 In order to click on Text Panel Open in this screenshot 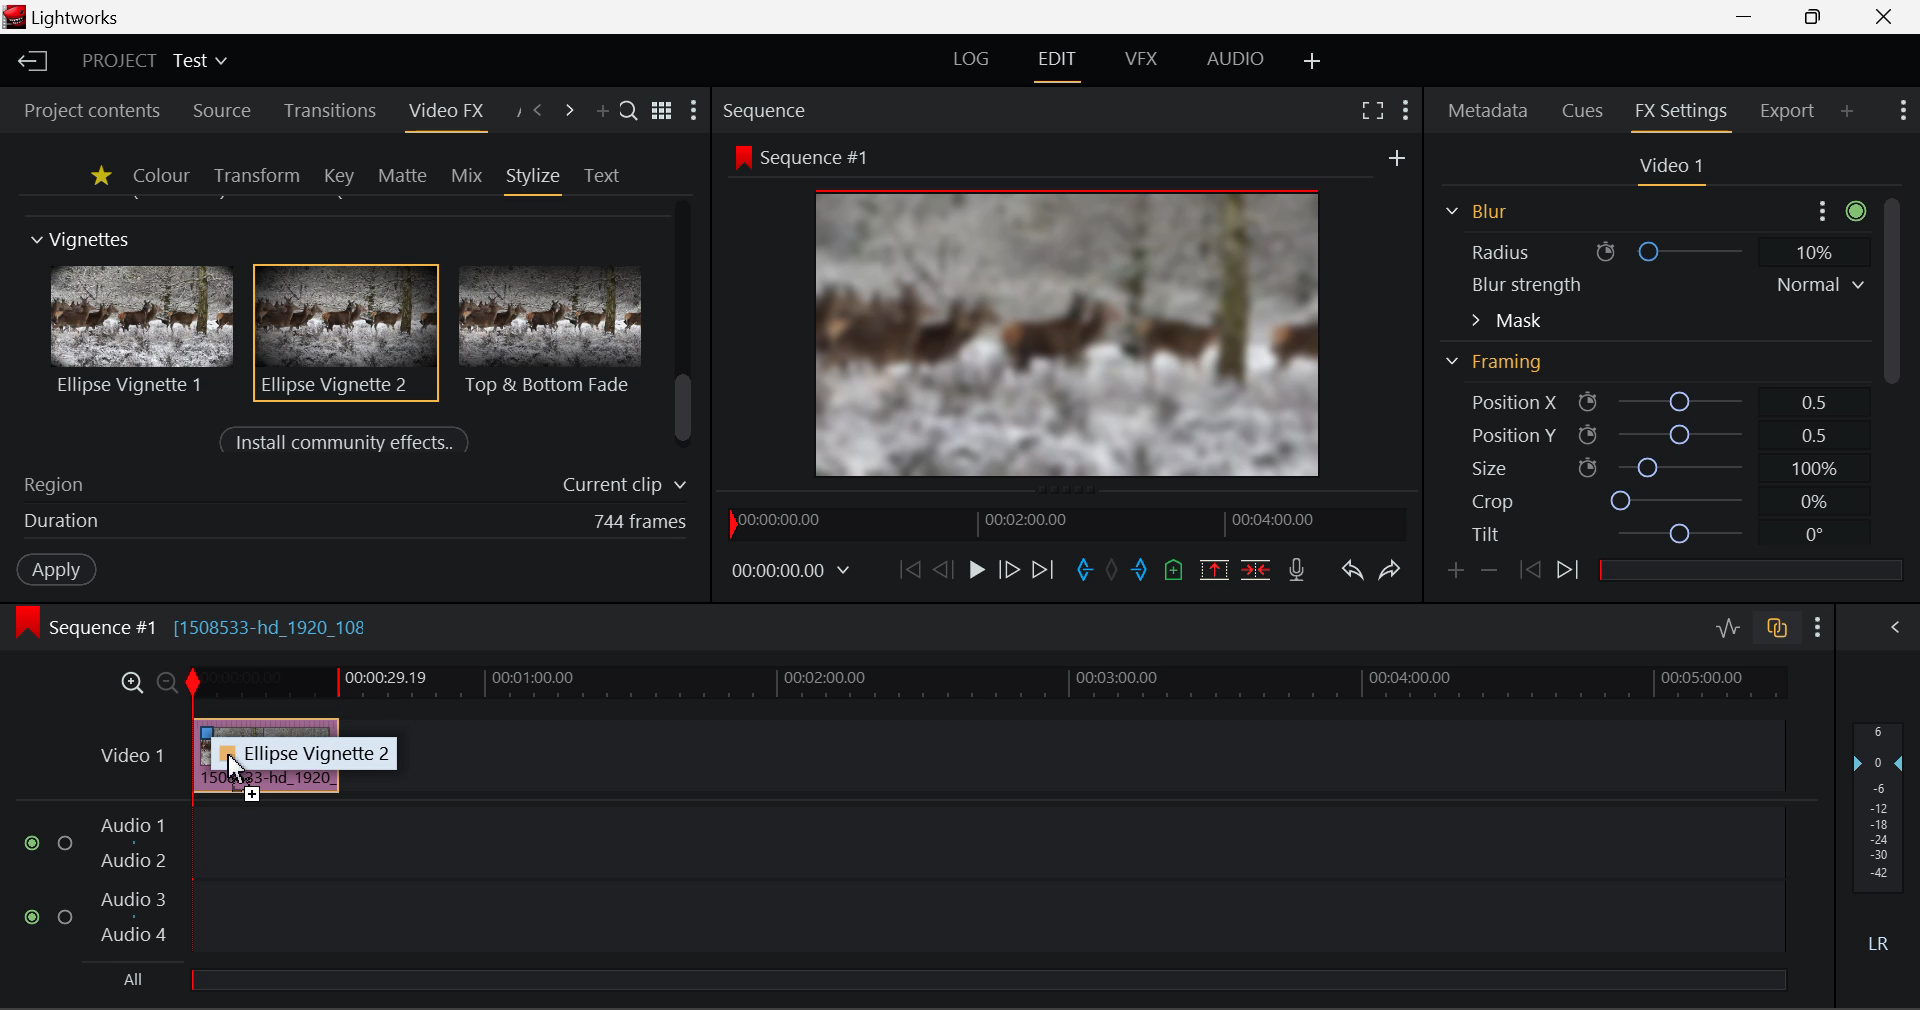, I will do `click(604, 174)`.